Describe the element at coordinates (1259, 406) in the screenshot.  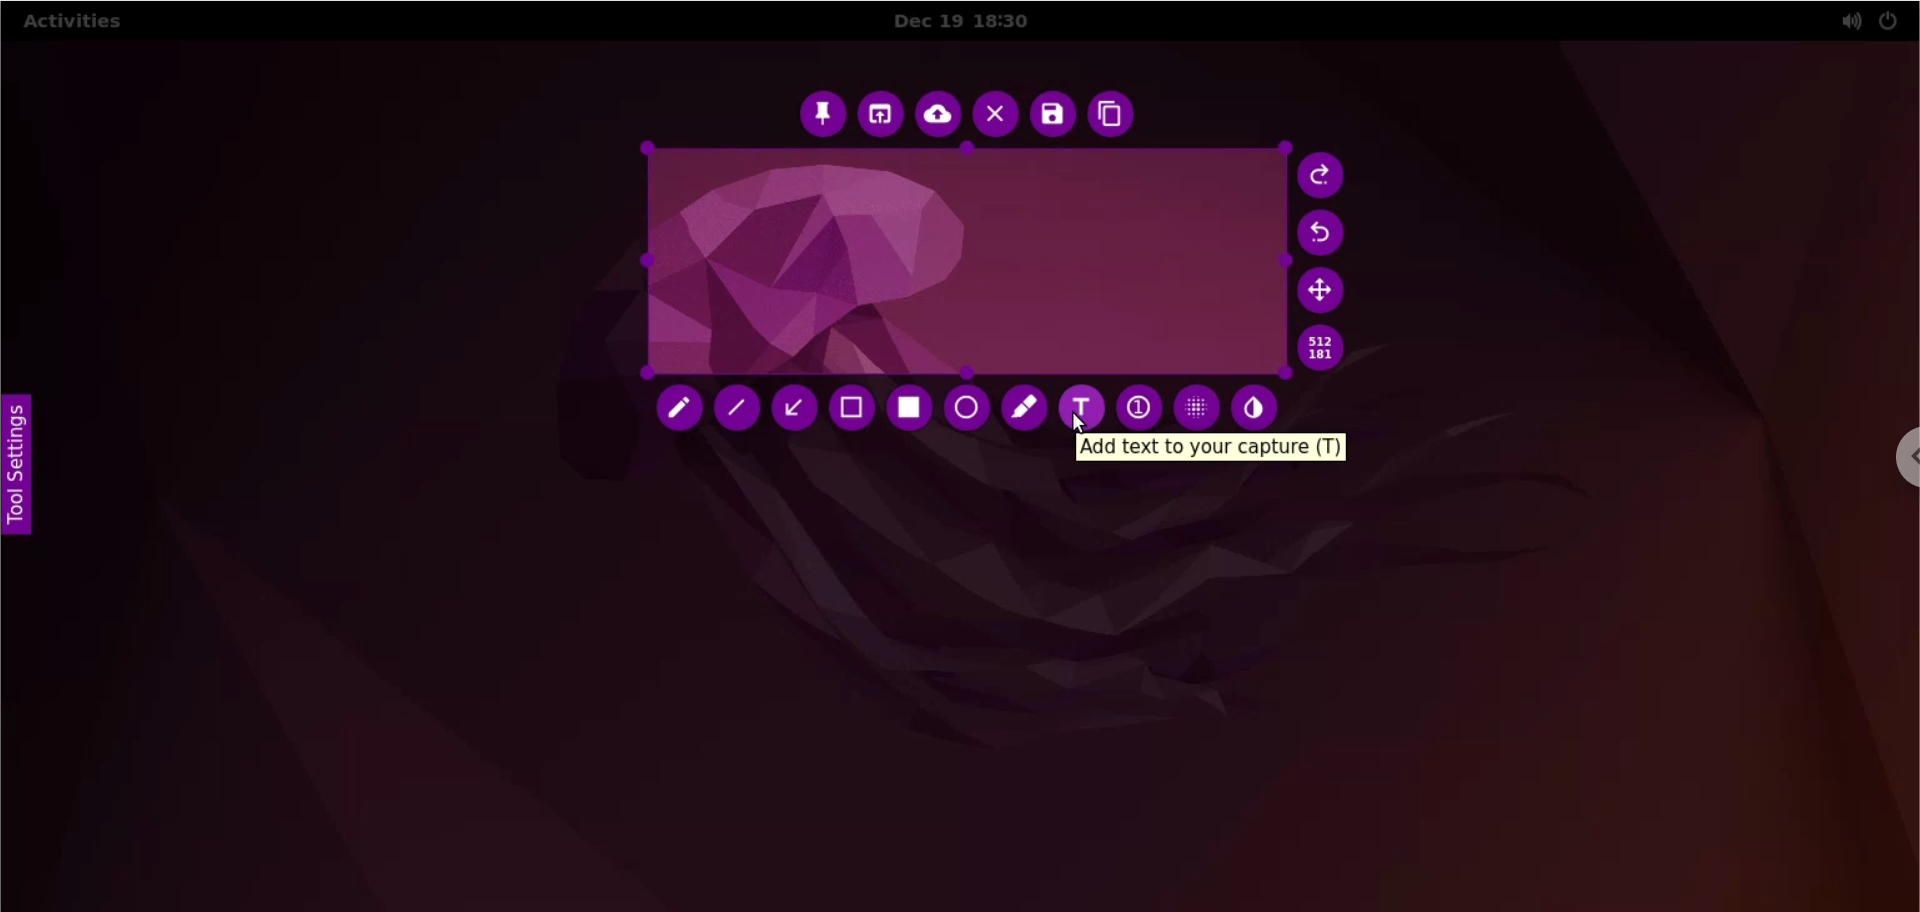
I see `inverter tool` at that location.